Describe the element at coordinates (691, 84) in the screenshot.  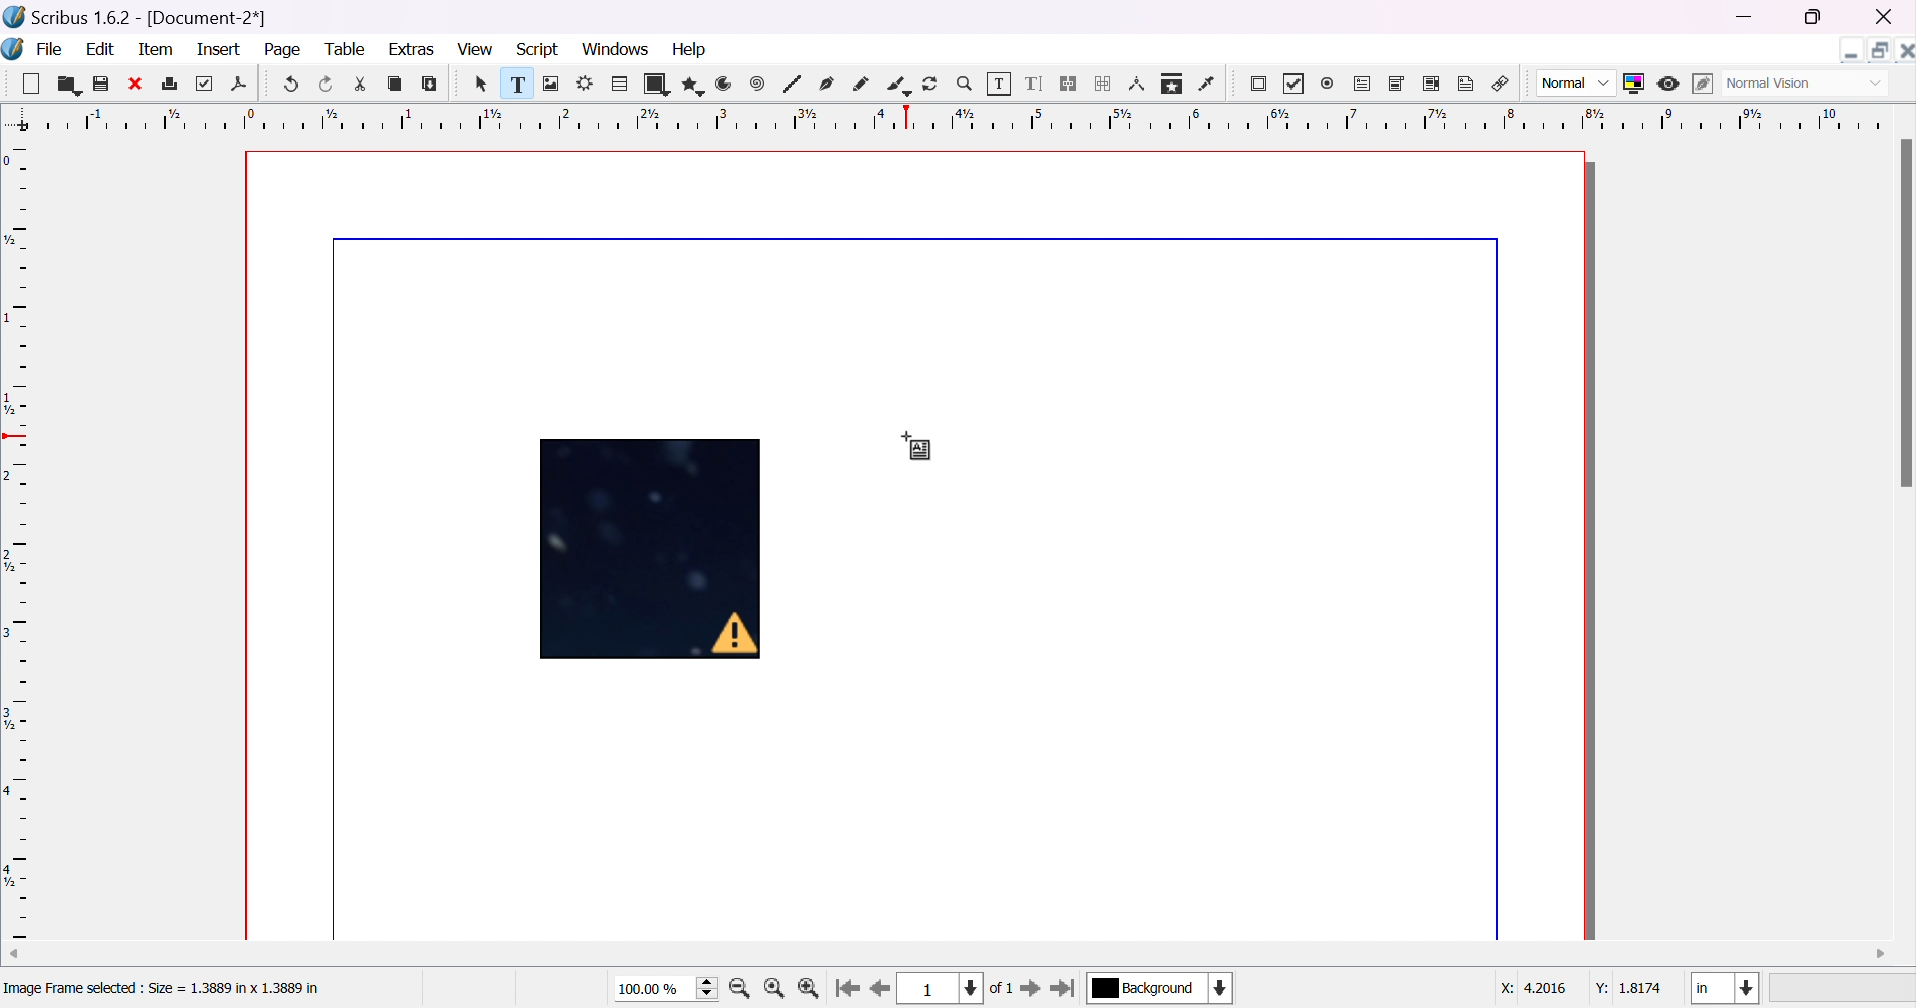
I see `polygon` at that location.